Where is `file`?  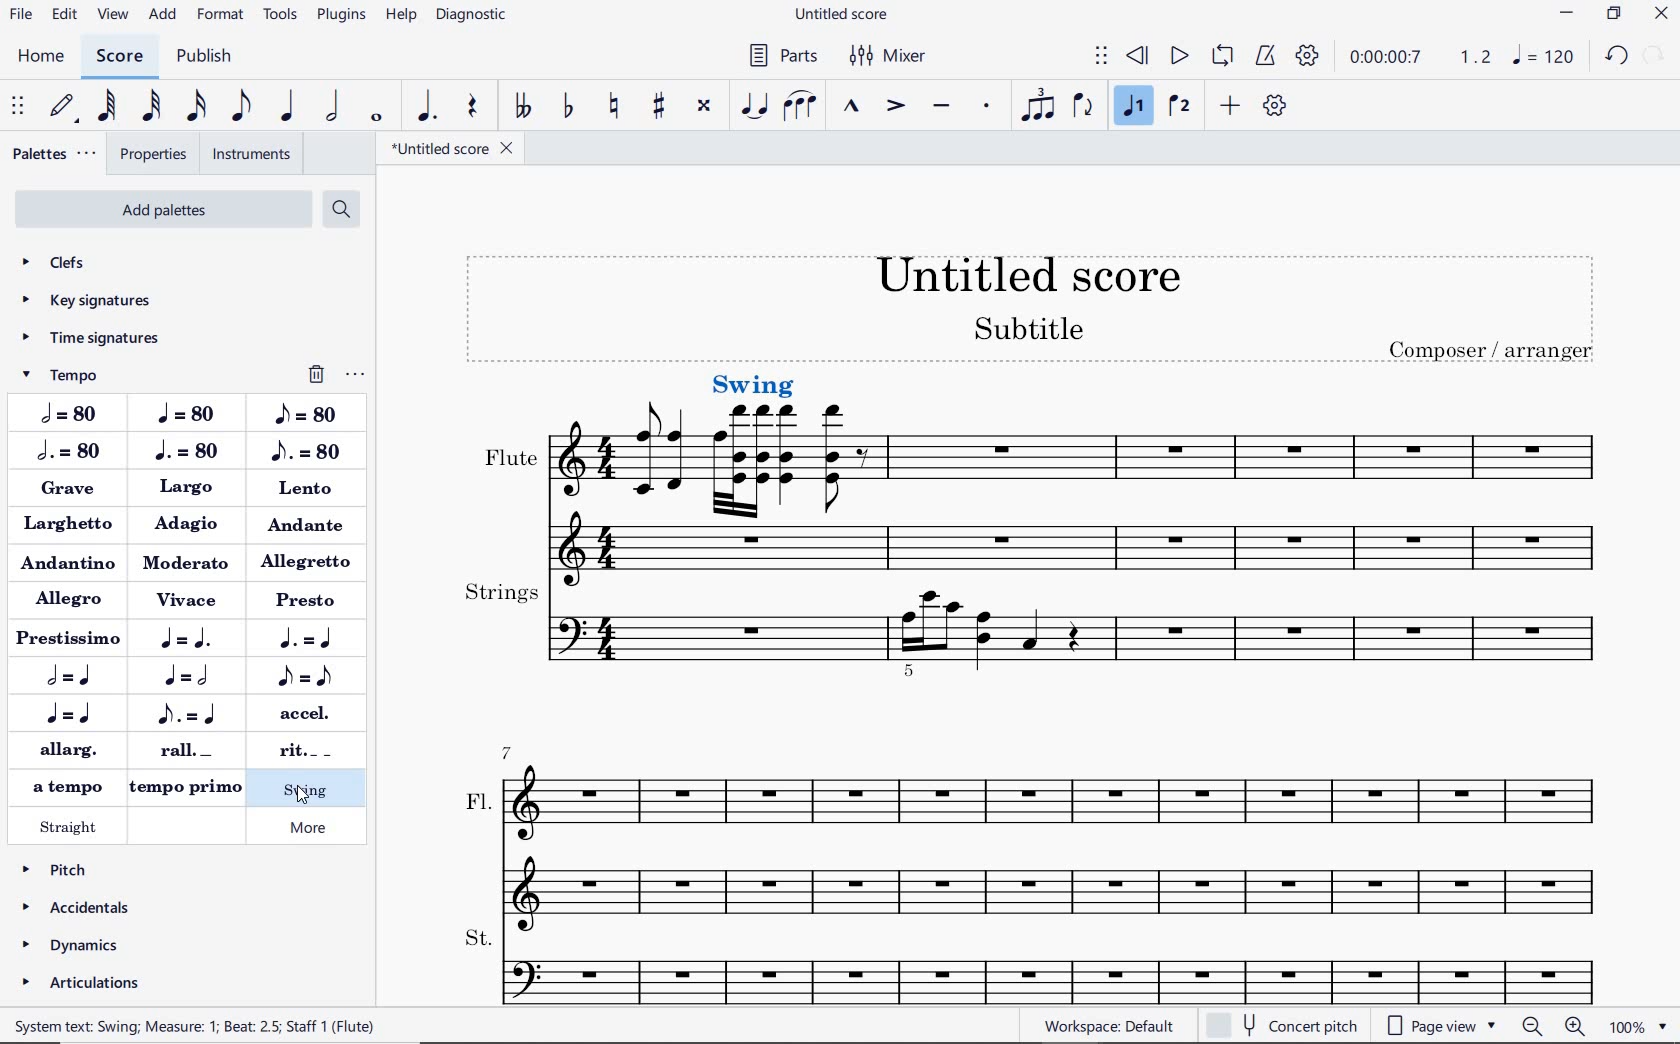 file is located at coordinates (20, 13).